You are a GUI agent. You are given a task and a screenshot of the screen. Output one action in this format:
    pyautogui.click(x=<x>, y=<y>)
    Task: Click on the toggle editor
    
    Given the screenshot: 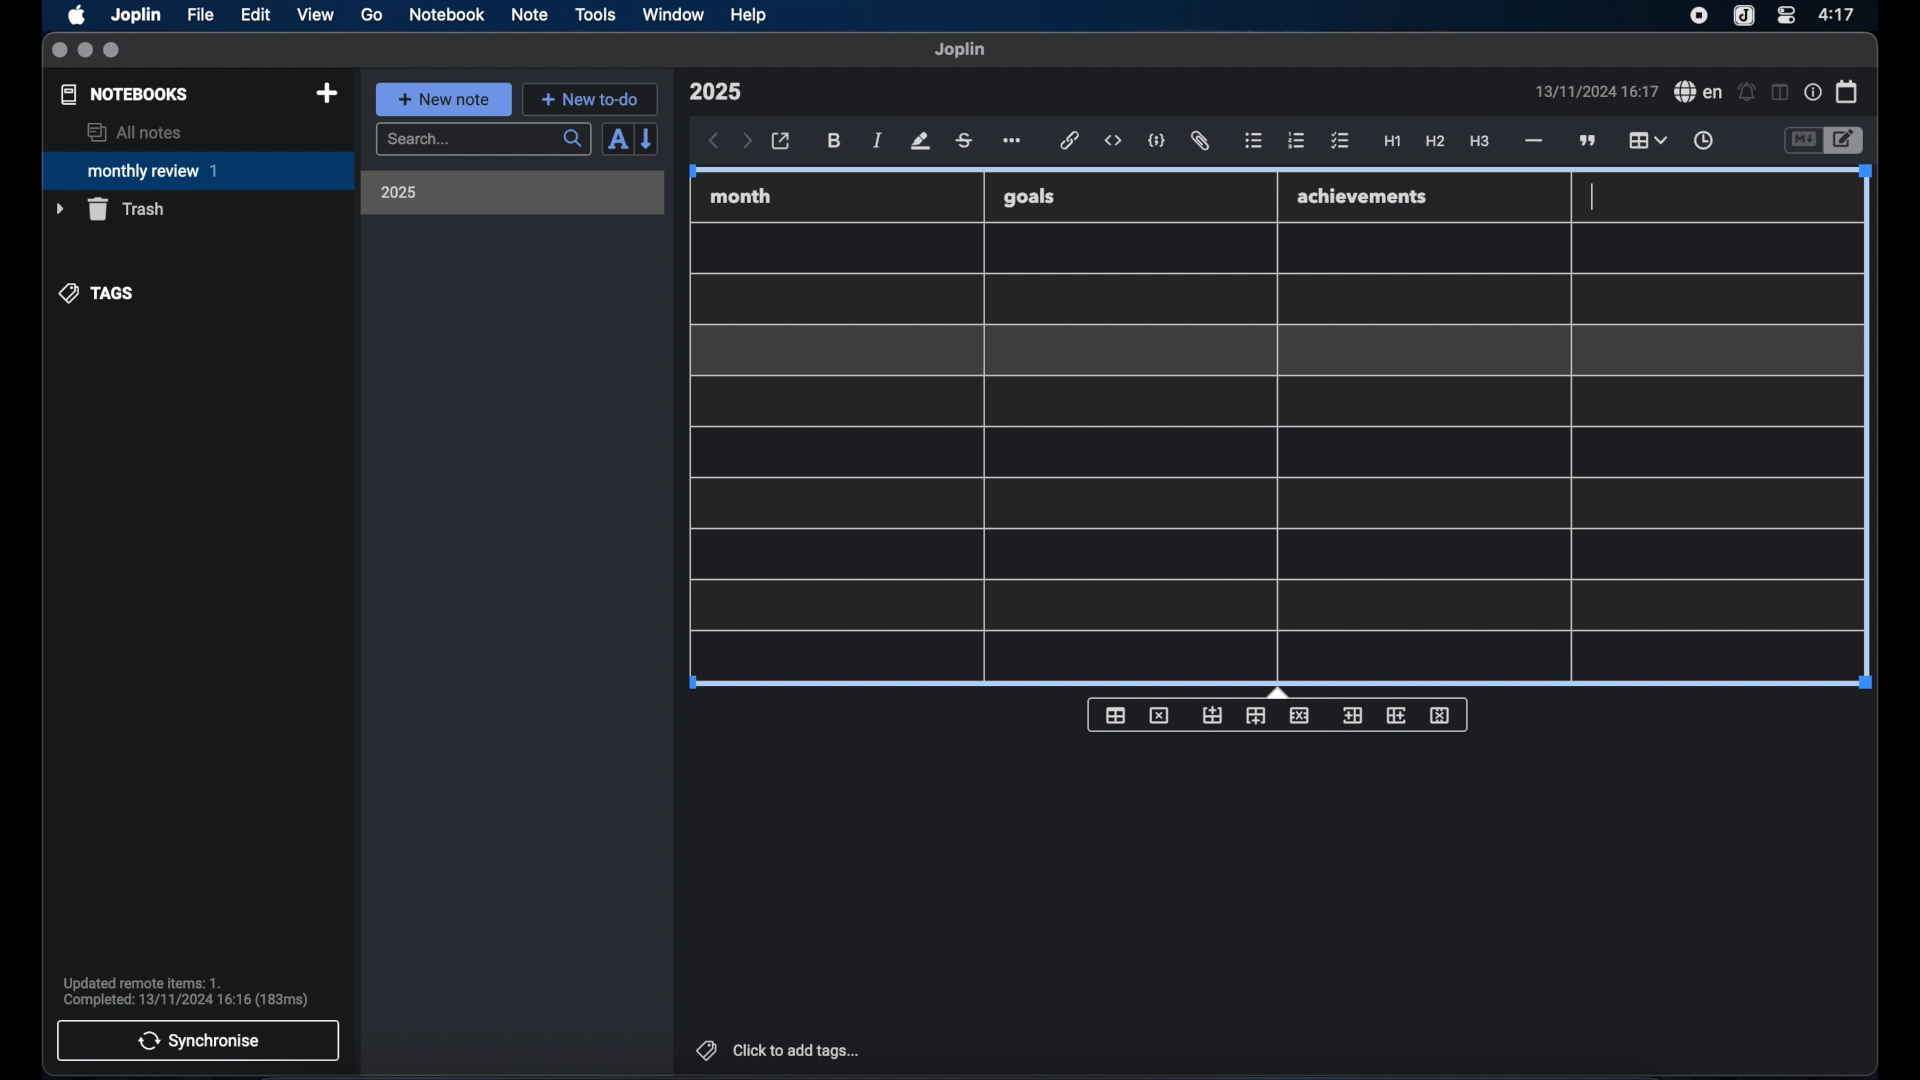 What is the action you would take?
    pyautogui.click(x=1802, y=141)
    